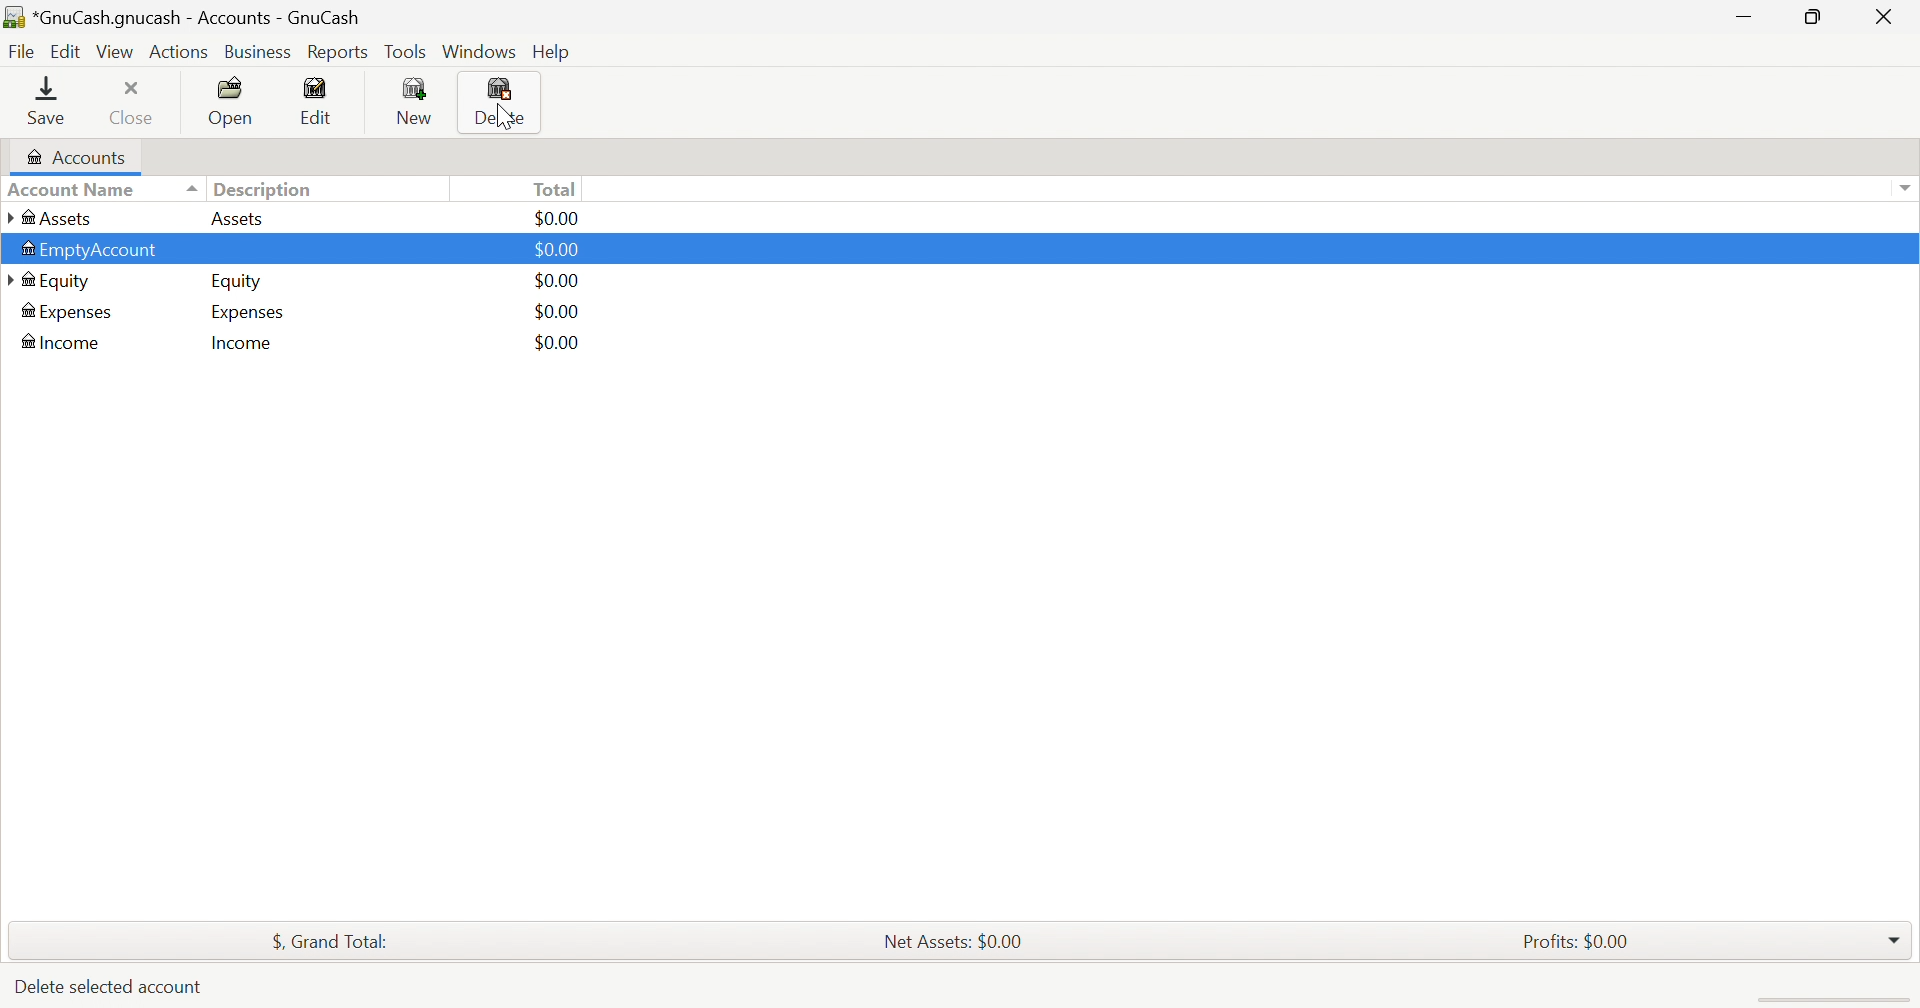  Describe the element at coordinates (501, 102) in the screenshot. I see `Delete` at that location.